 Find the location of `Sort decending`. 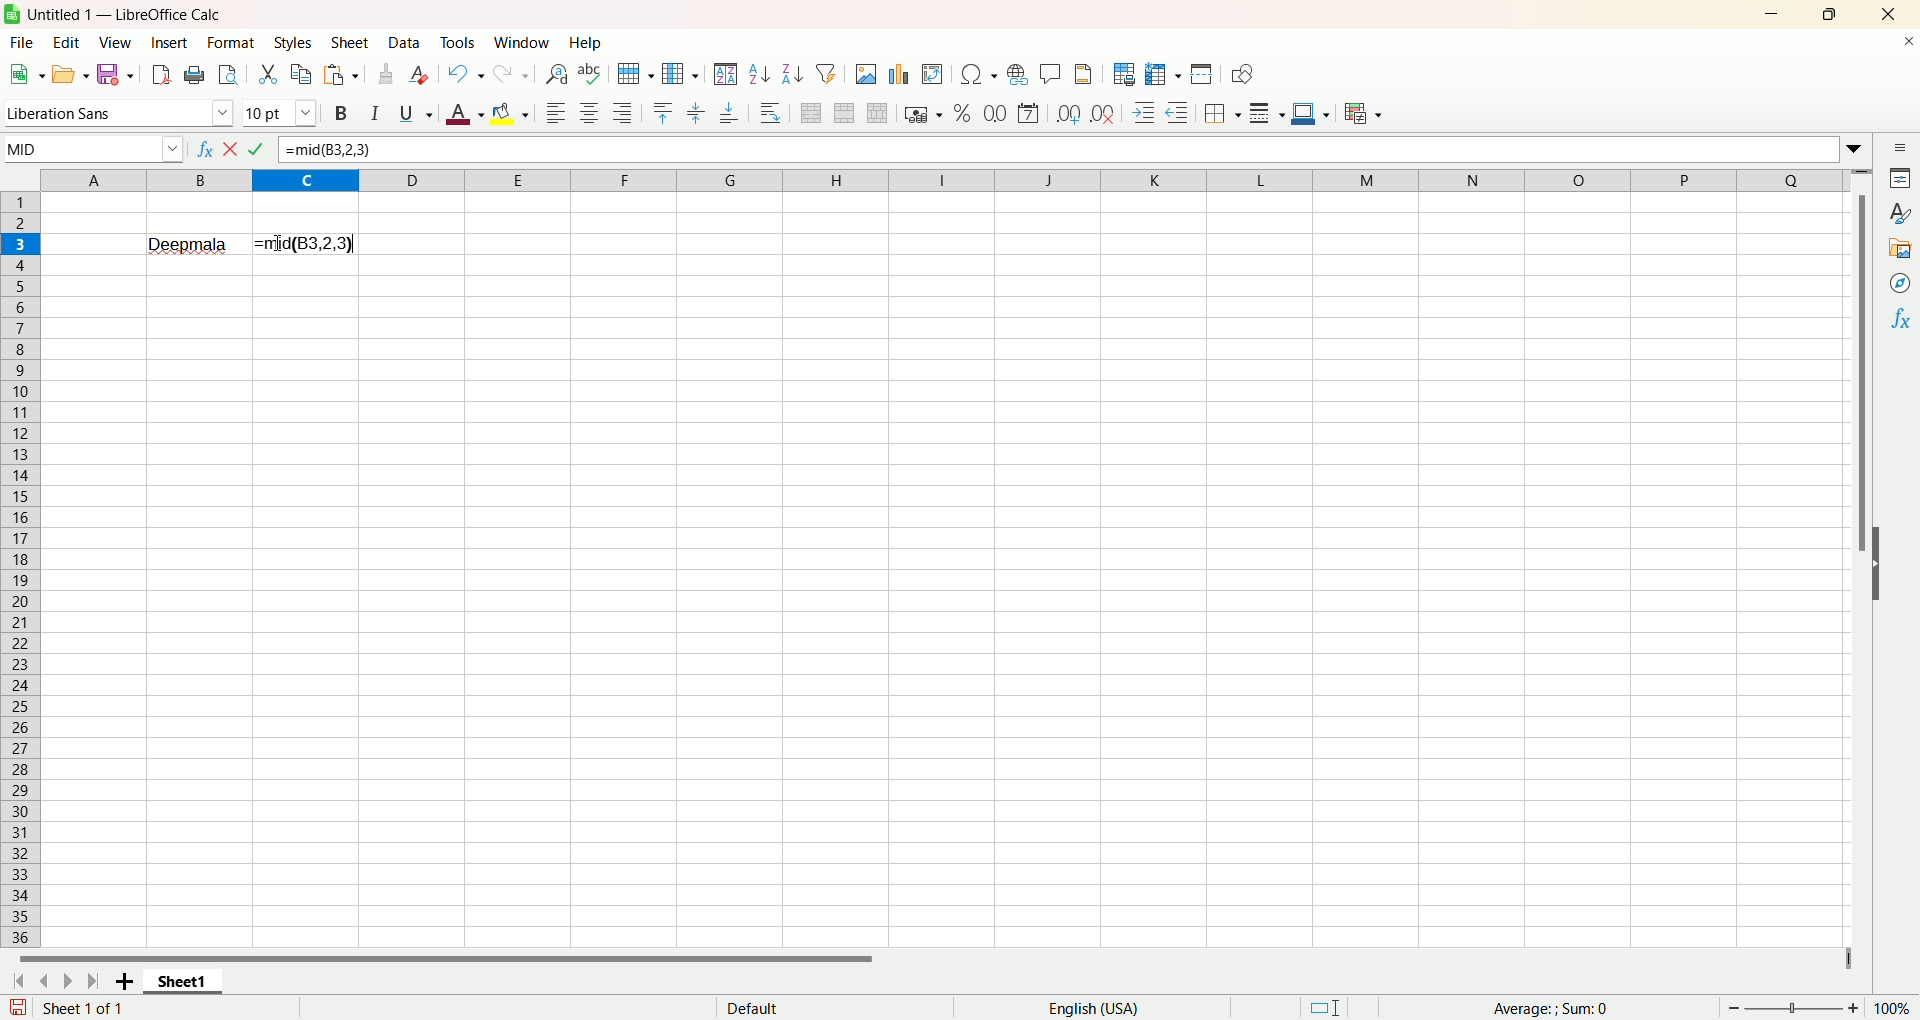

Sort decending is located at coordinates (793, 71).